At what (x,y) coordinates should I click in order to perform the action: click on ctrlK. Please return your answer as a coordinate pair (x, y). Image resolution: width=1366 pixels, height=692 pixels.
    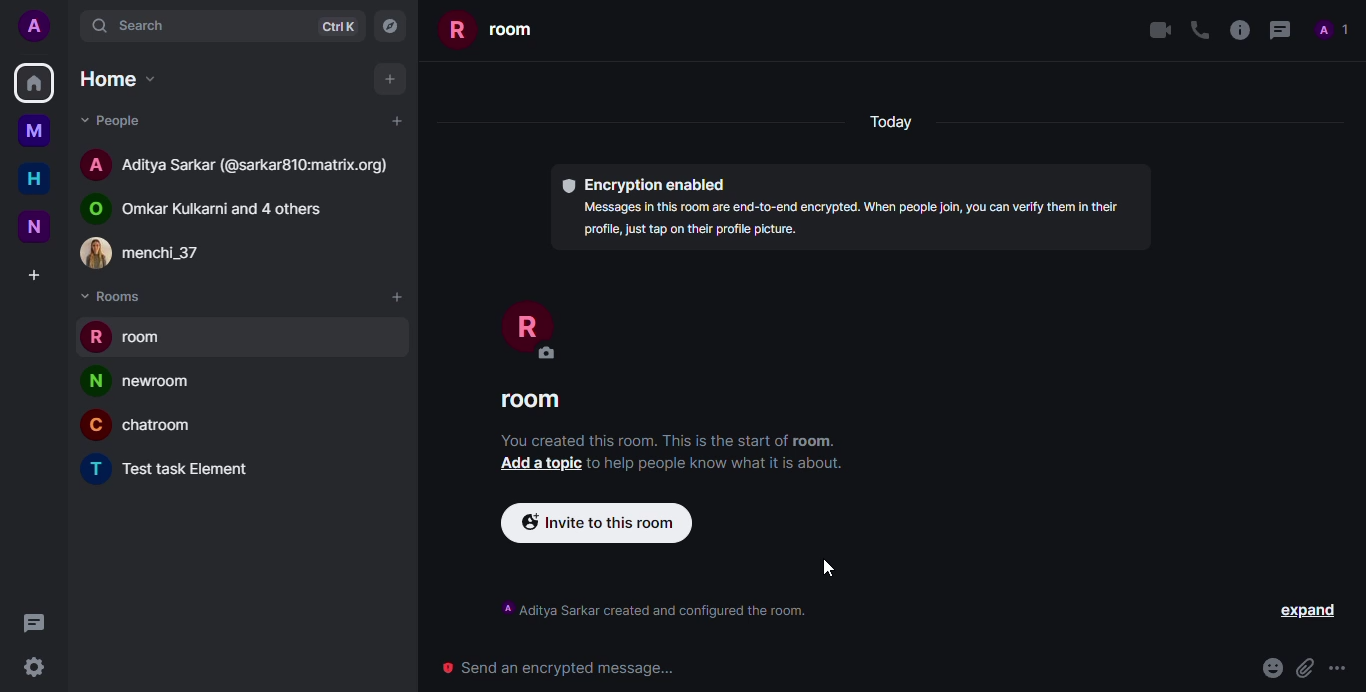
    Looking at the image, I should click on (337, 27).